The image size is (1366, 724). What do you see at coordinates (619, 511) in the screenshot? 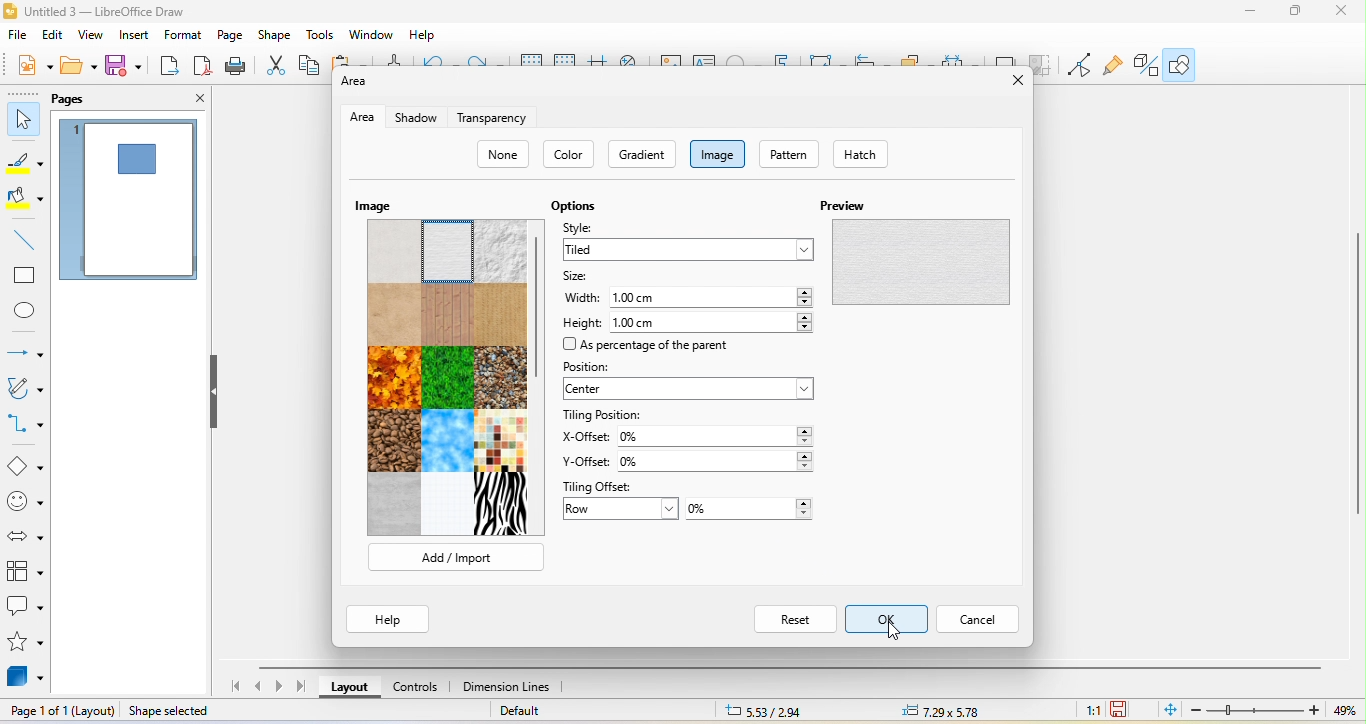
I see `row` at bounding box center [619, 511].